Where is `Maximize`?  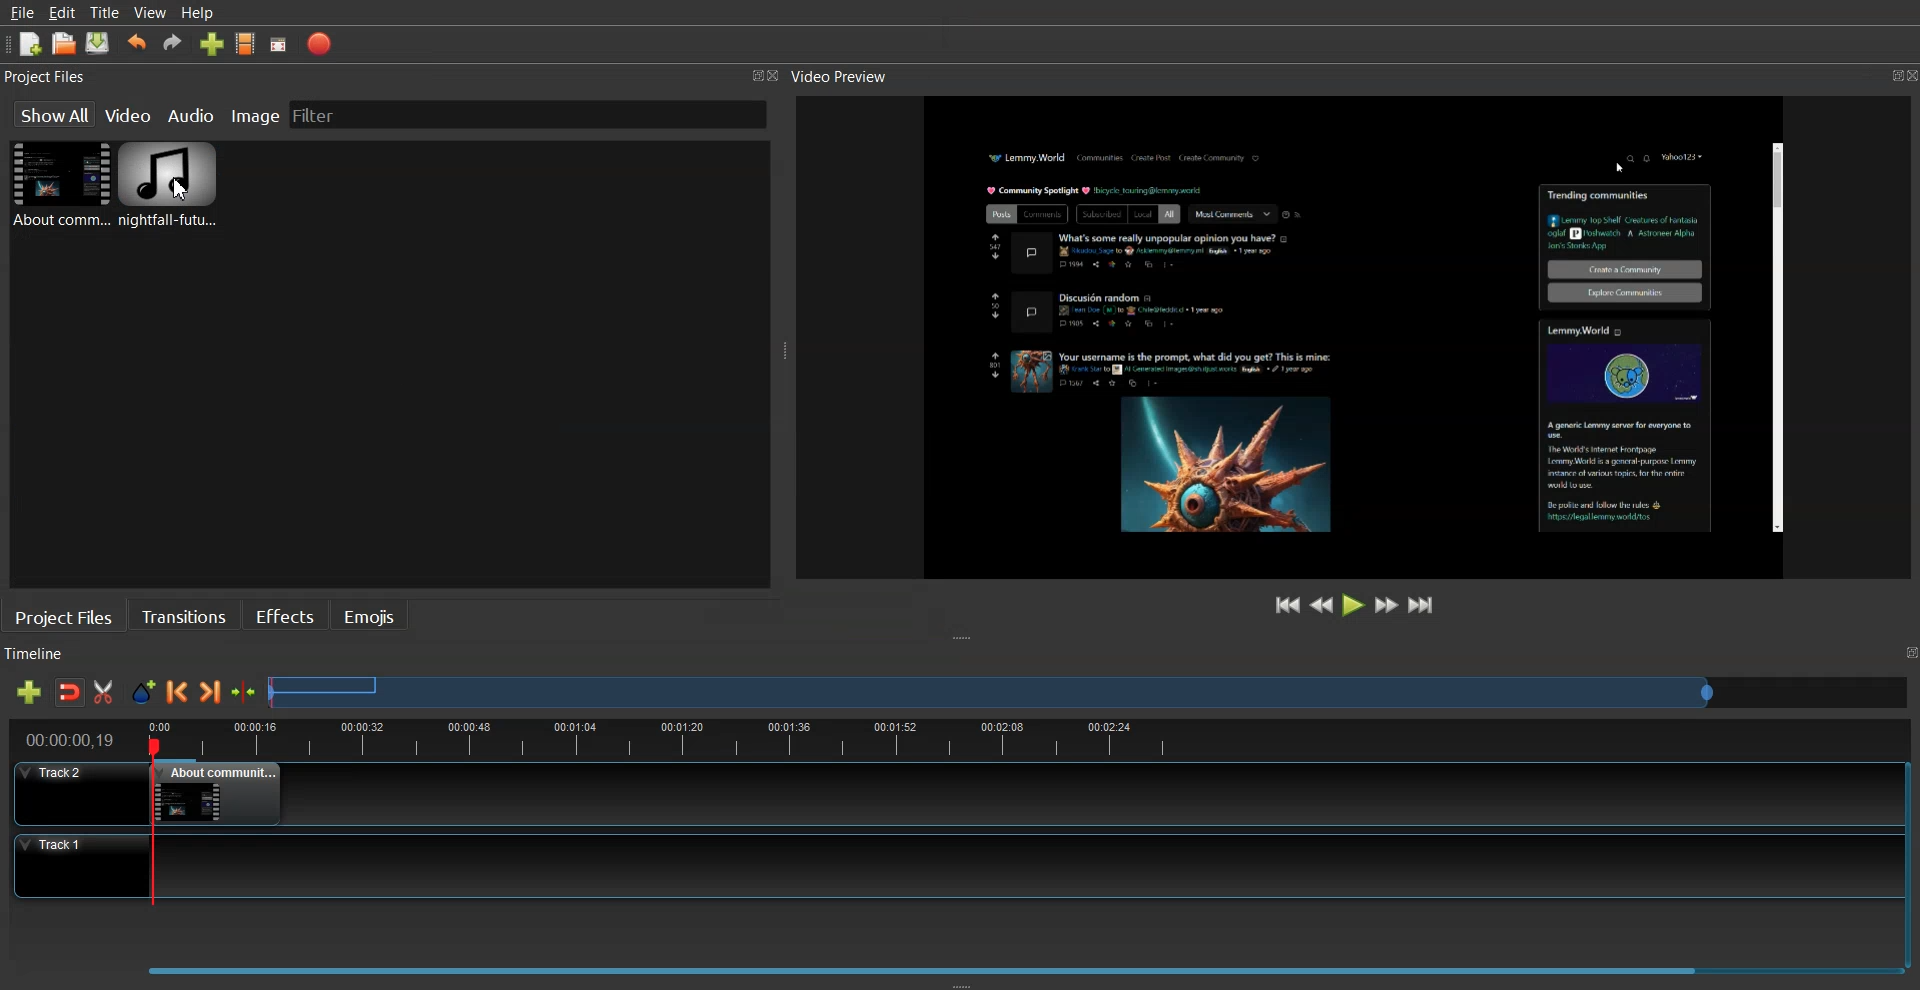 Maximize is located at coordinates (1908, 653).